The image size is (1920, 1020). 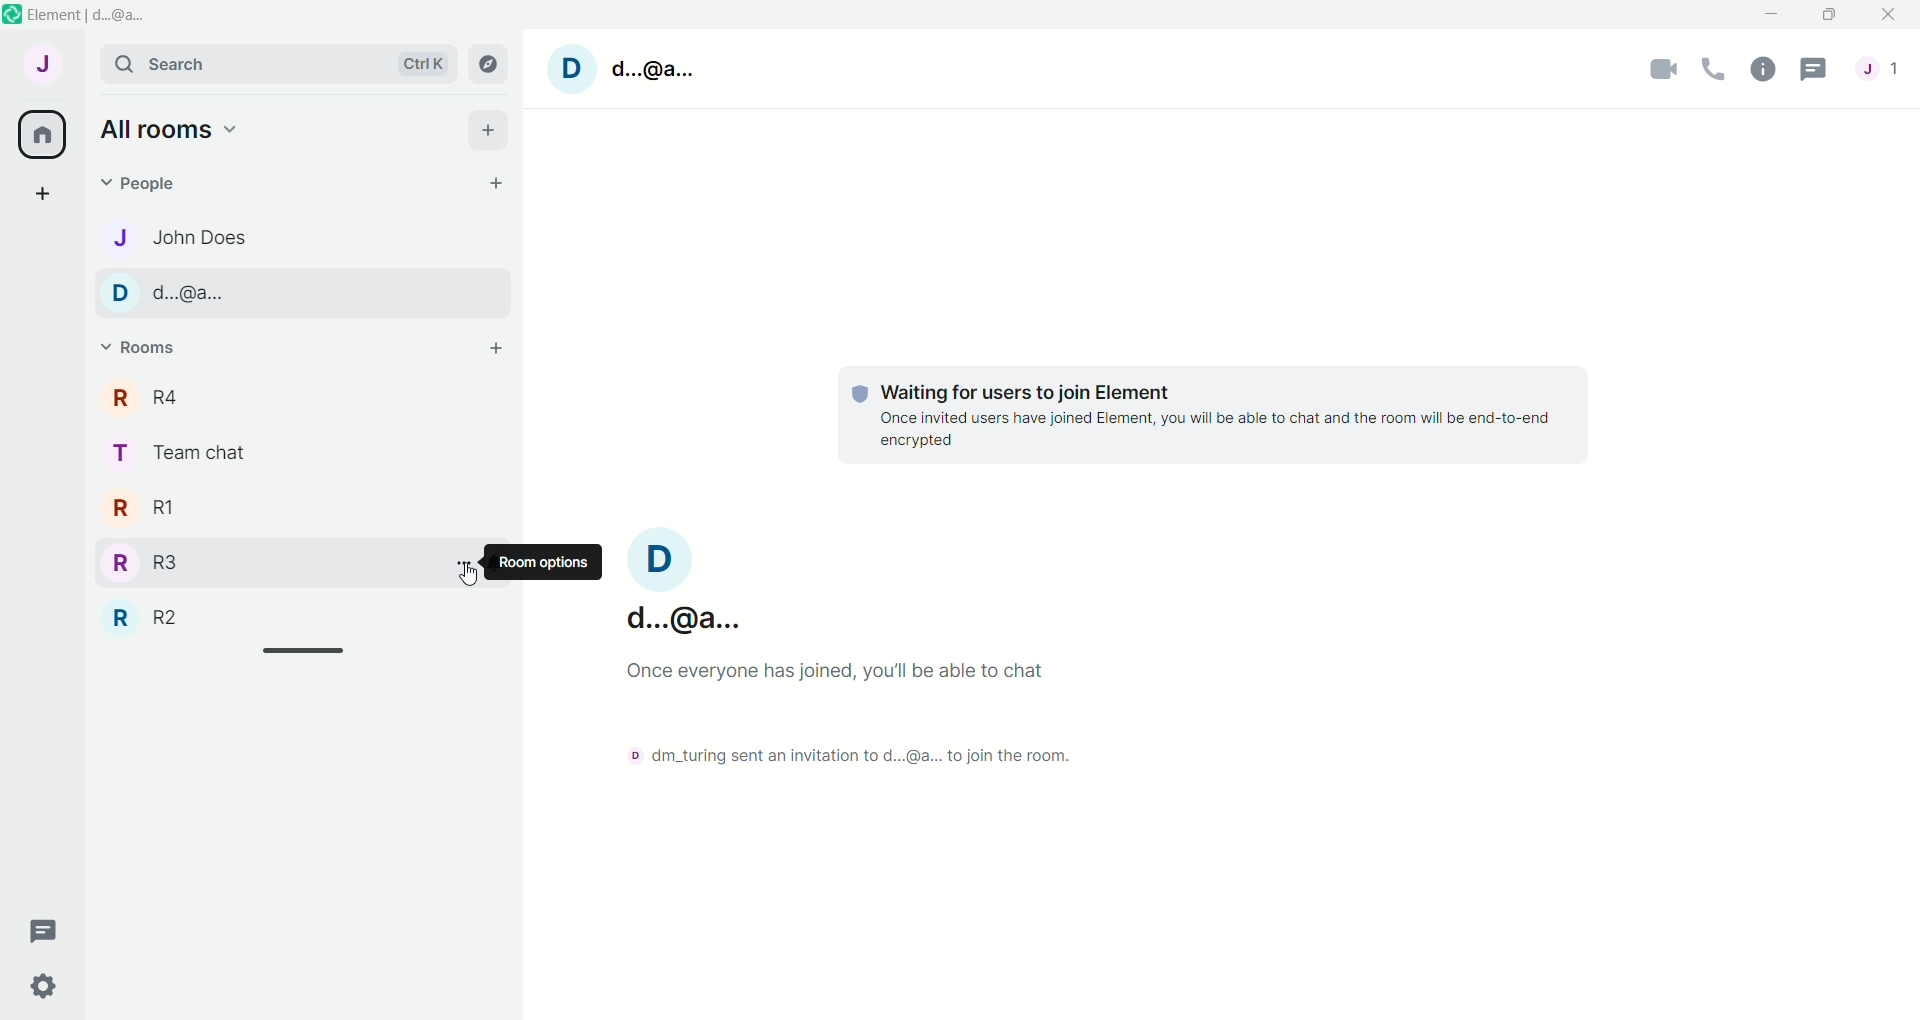 What do you see at coordinates (299, 506) in the screenshot?
I see `R1` at bounding box center [299, 506].